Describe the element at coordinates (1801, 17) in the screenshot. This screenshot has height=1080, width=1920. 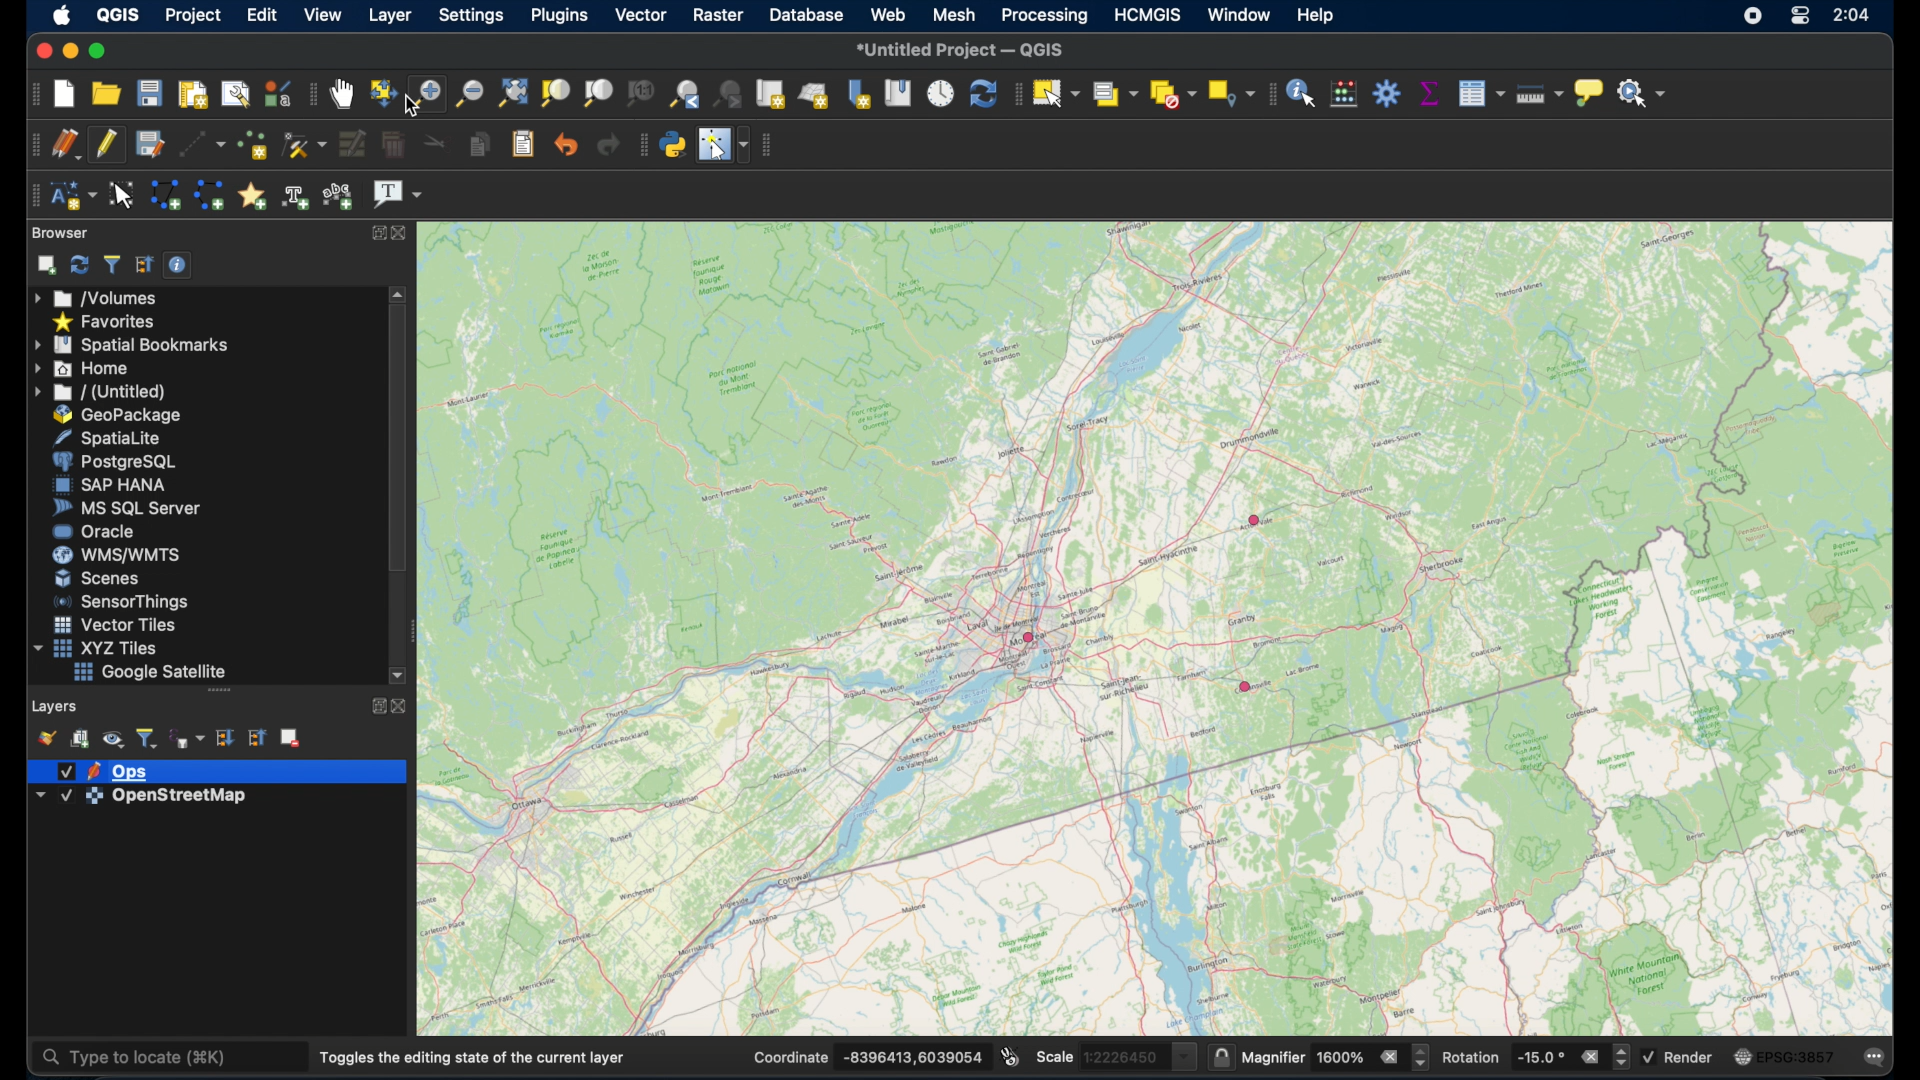
I see `control center` at that location.